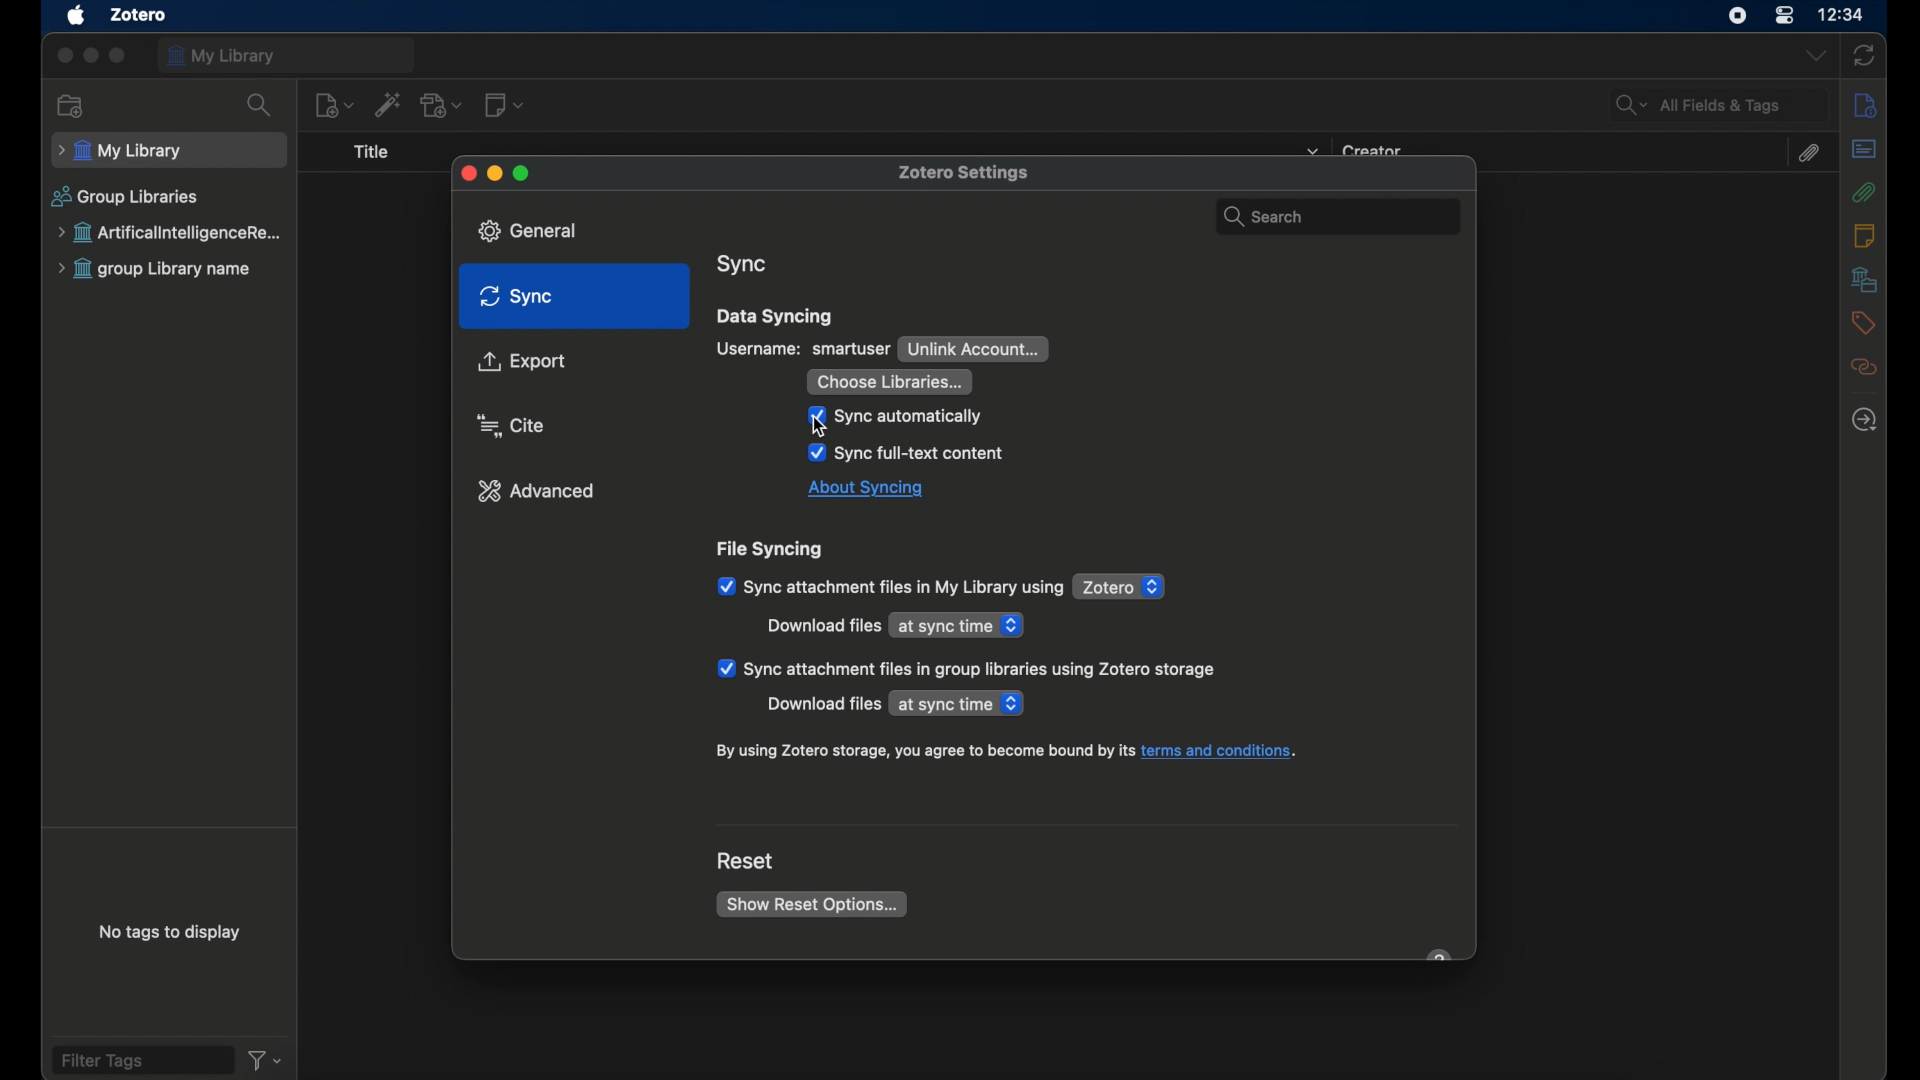 Image resolution: width=1920 pixels, height=1080 pixels. What do you see at coordinates (535, 230) in the screenshot?
I see `general tab` at bounding box center [535, 230].